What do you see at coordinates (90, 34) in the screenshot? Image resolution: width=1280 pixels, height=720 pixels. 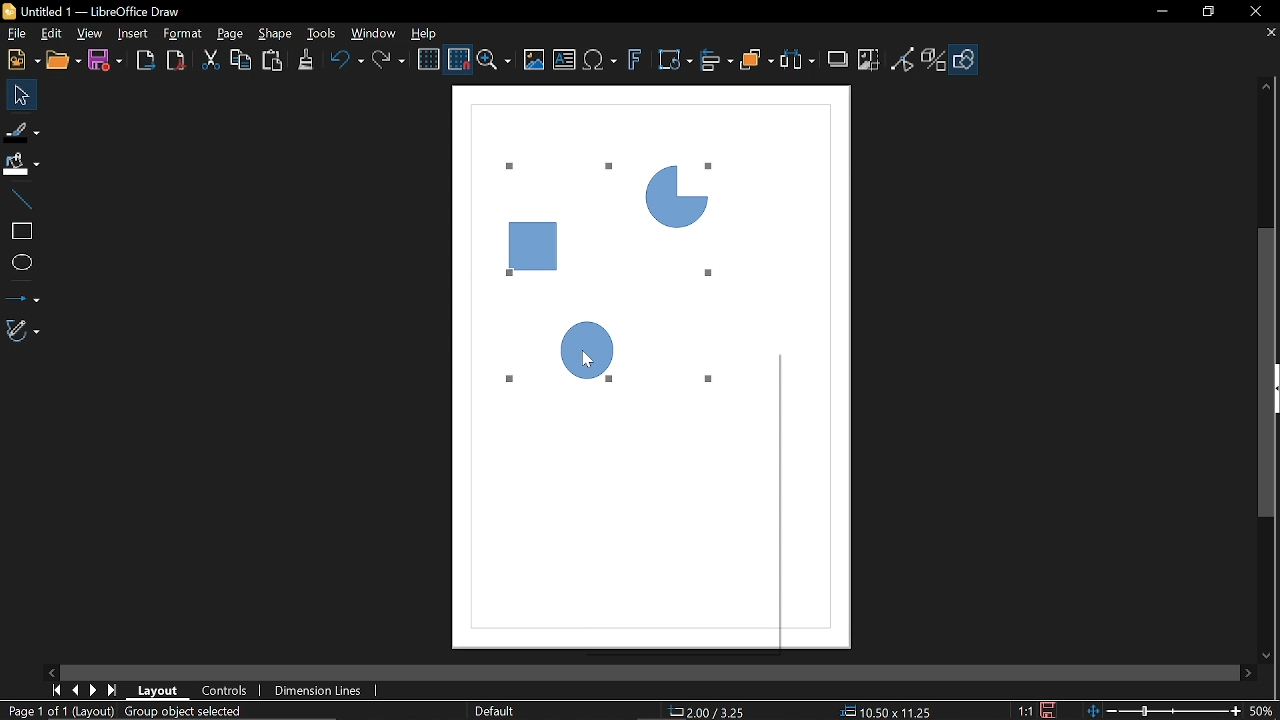 I see `View` at bounding box center [90, 34].